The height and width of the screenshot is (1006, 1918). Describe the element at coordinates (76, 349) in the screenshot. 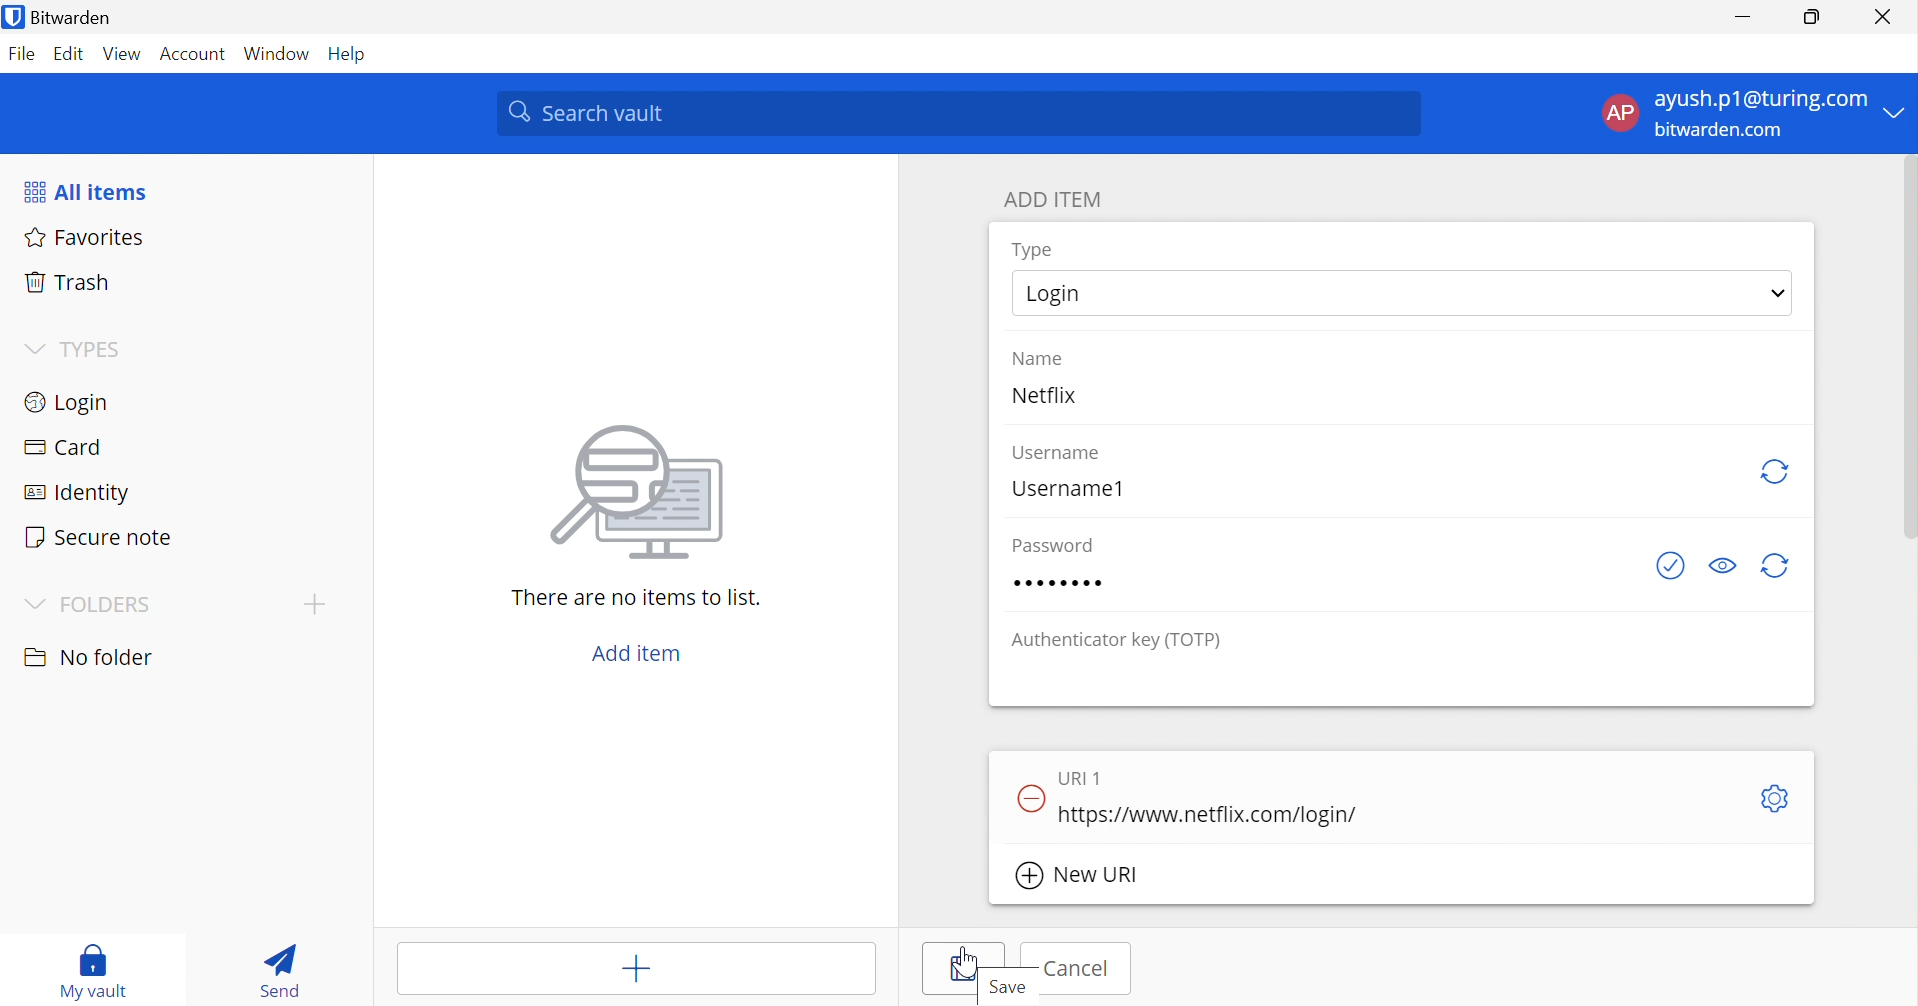

I see `TYPES` at that location.